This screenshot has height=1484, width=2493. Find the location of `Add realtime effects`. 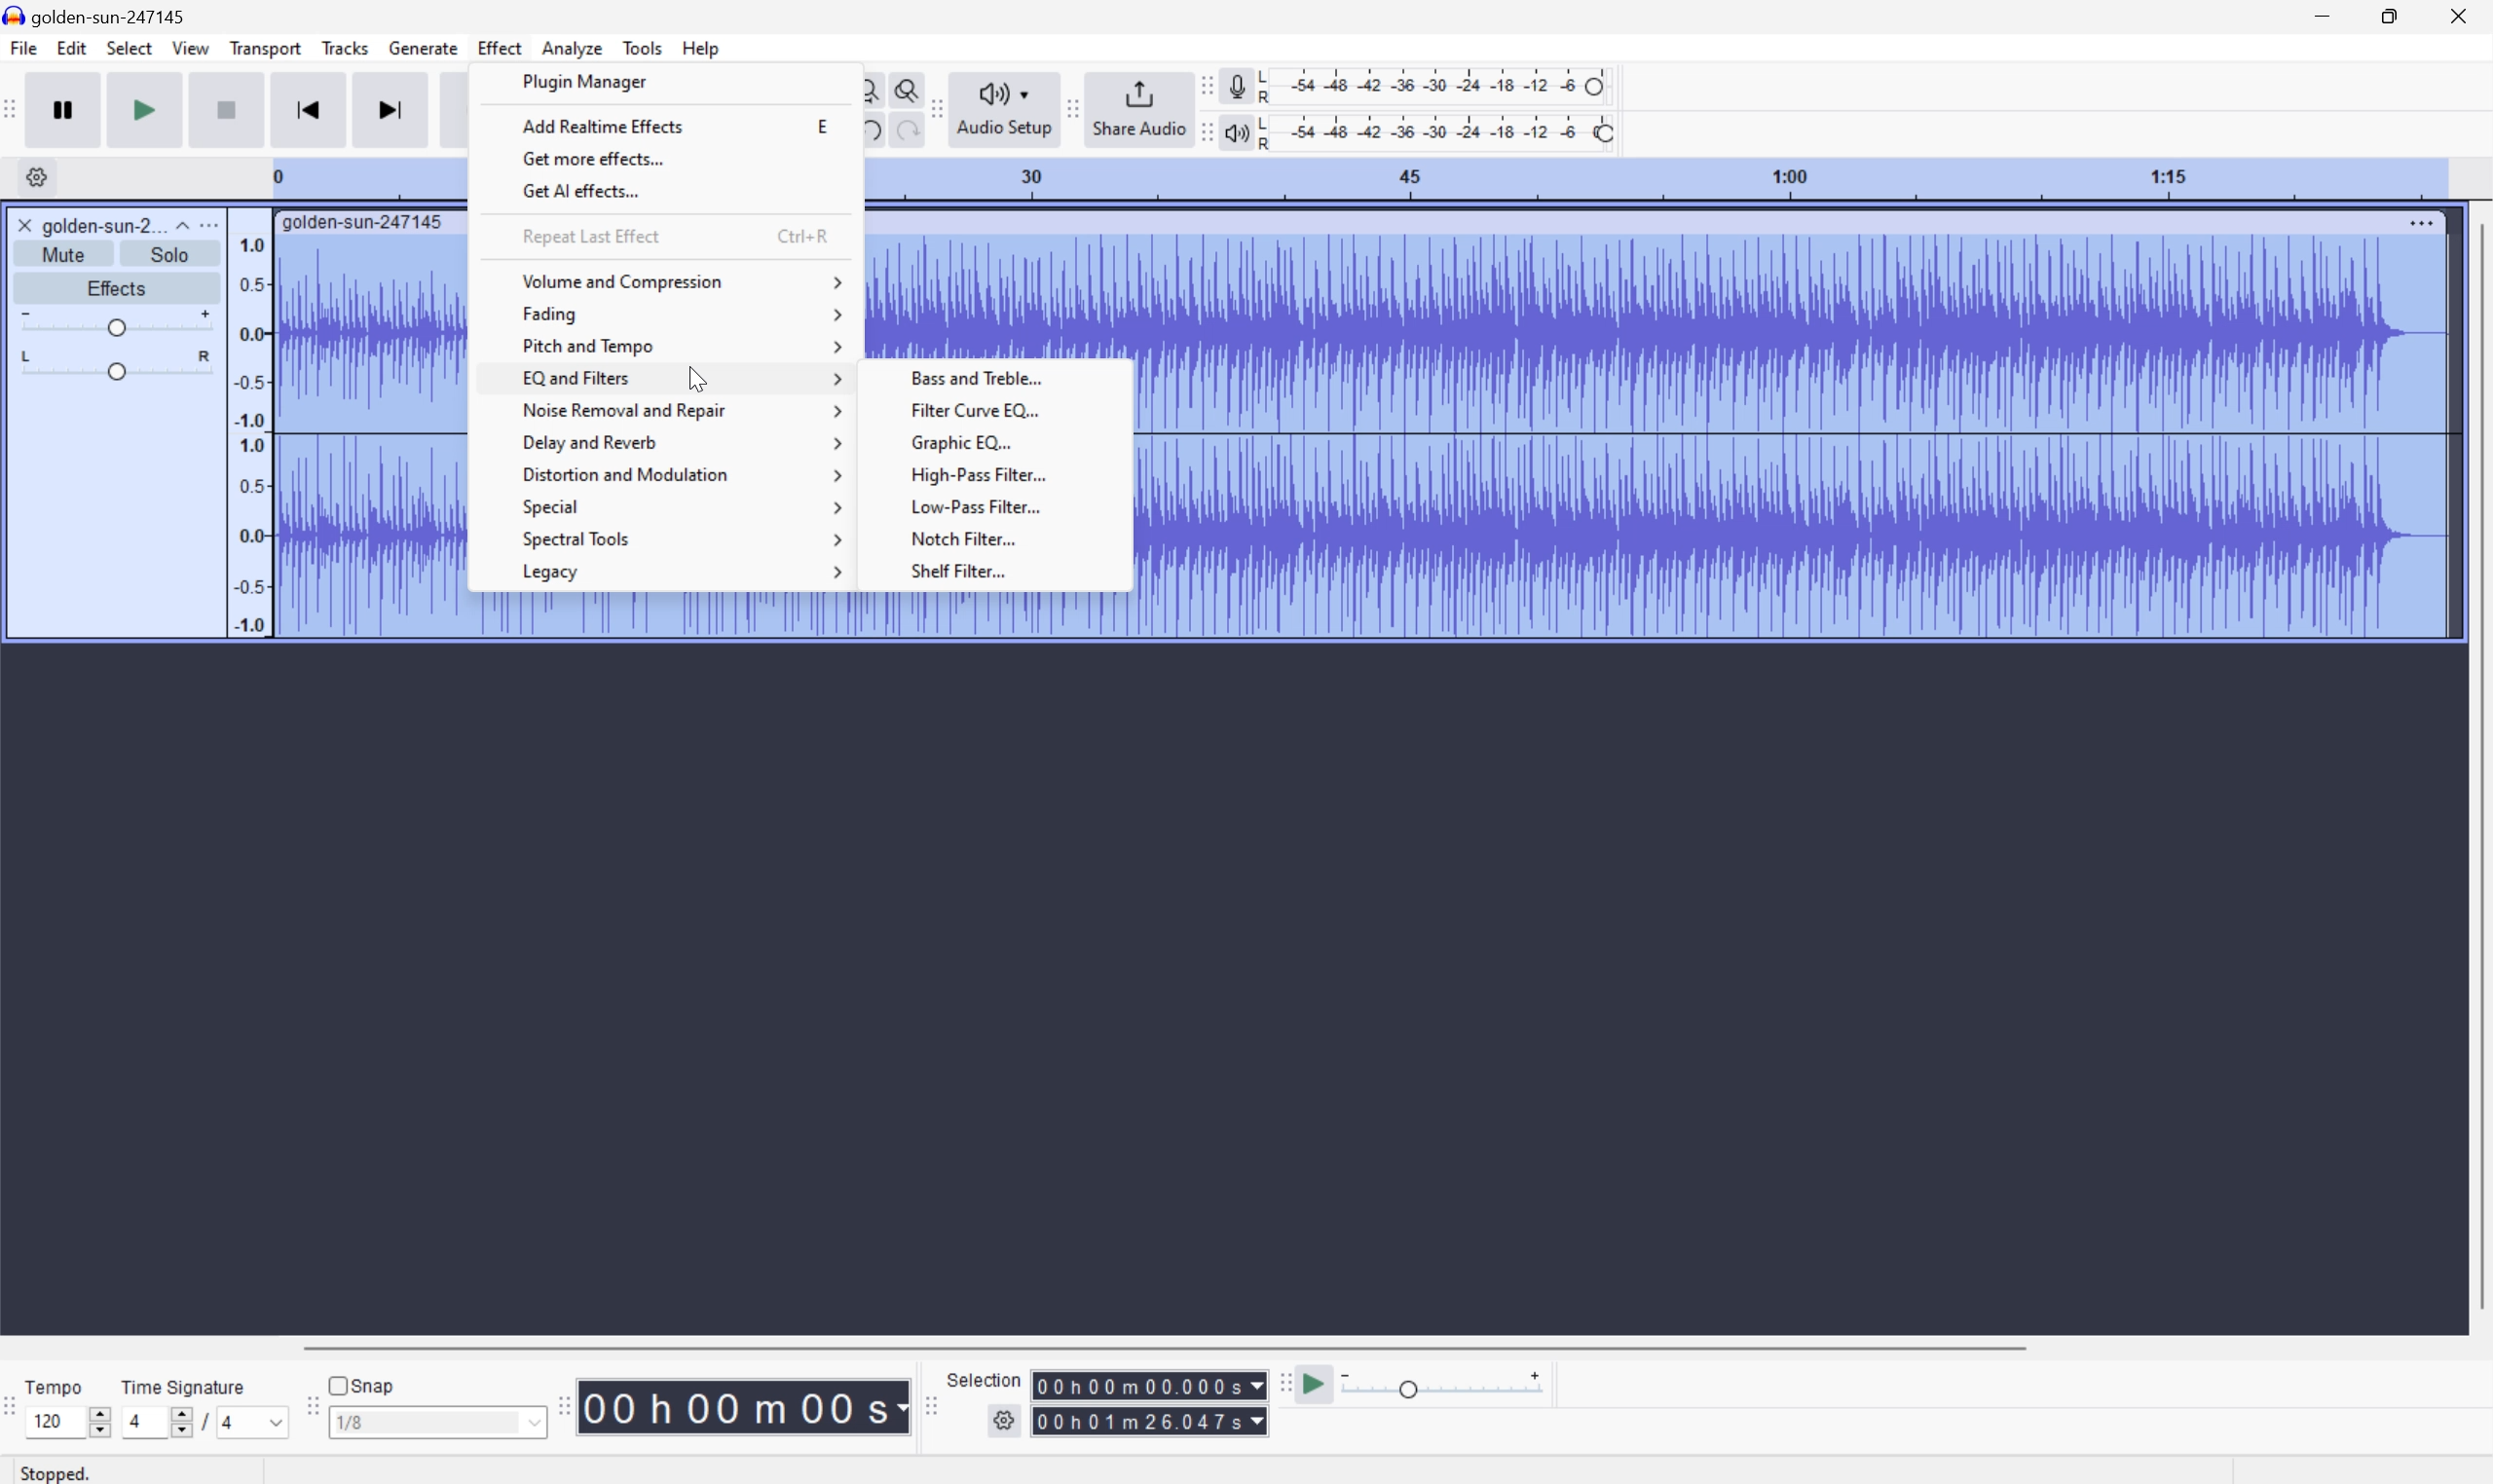

Add realtime effects is located at coordinates (603, 126).